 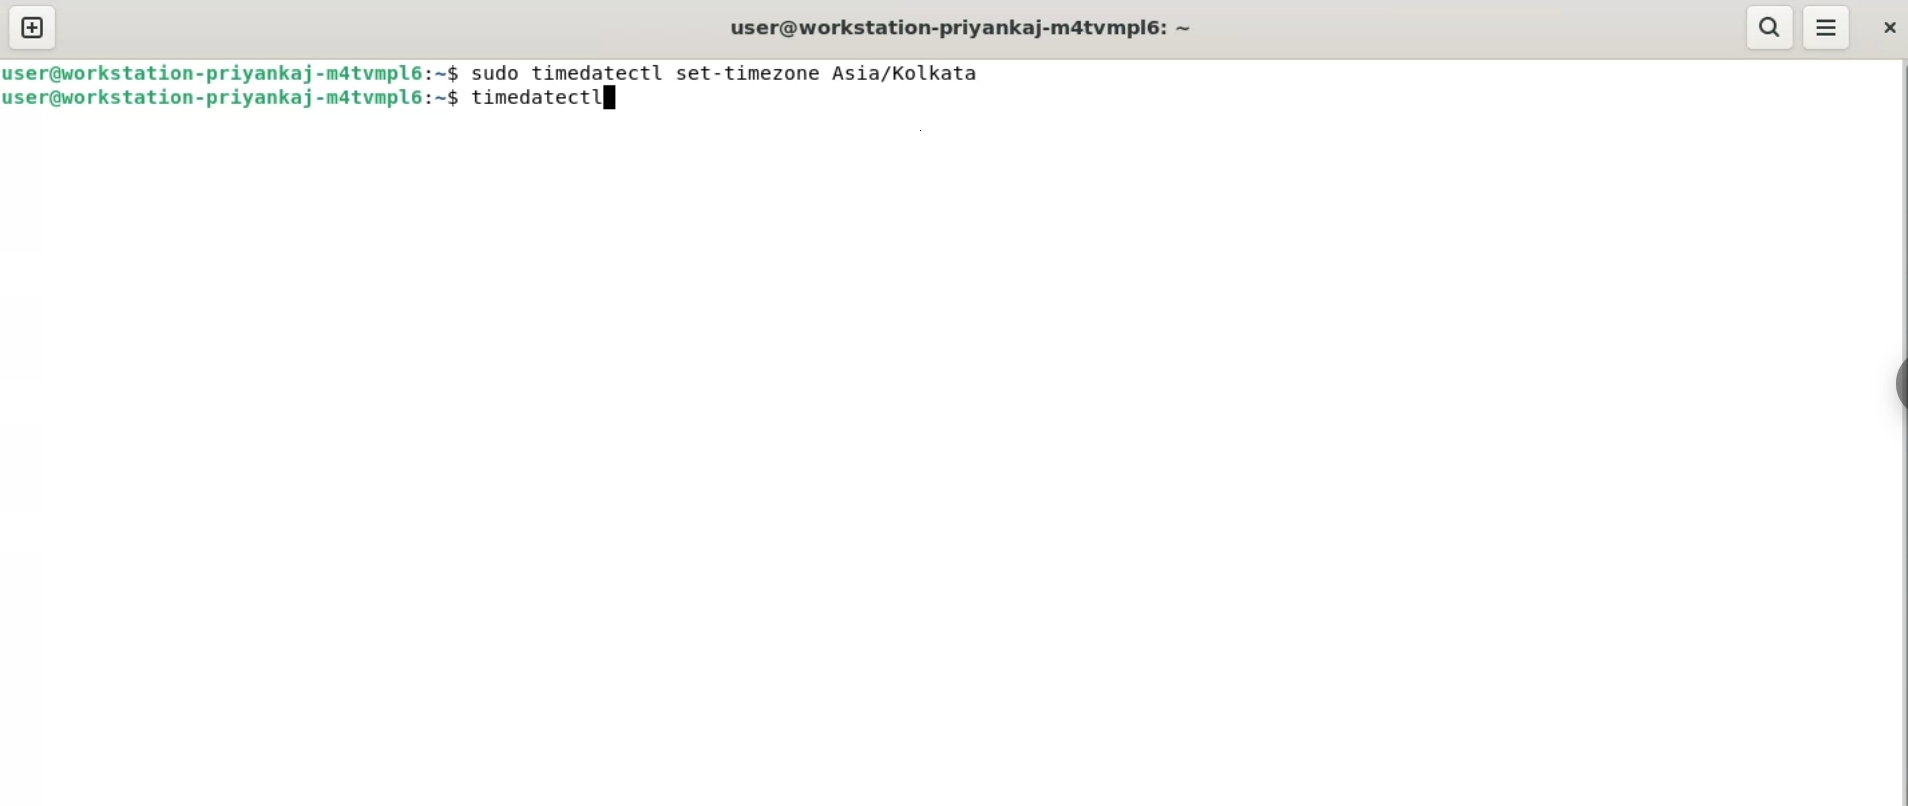 What do you see at coordinates (536, 97) in the screenshot?
I see `timedatectl` at bounding box center [536, 97].